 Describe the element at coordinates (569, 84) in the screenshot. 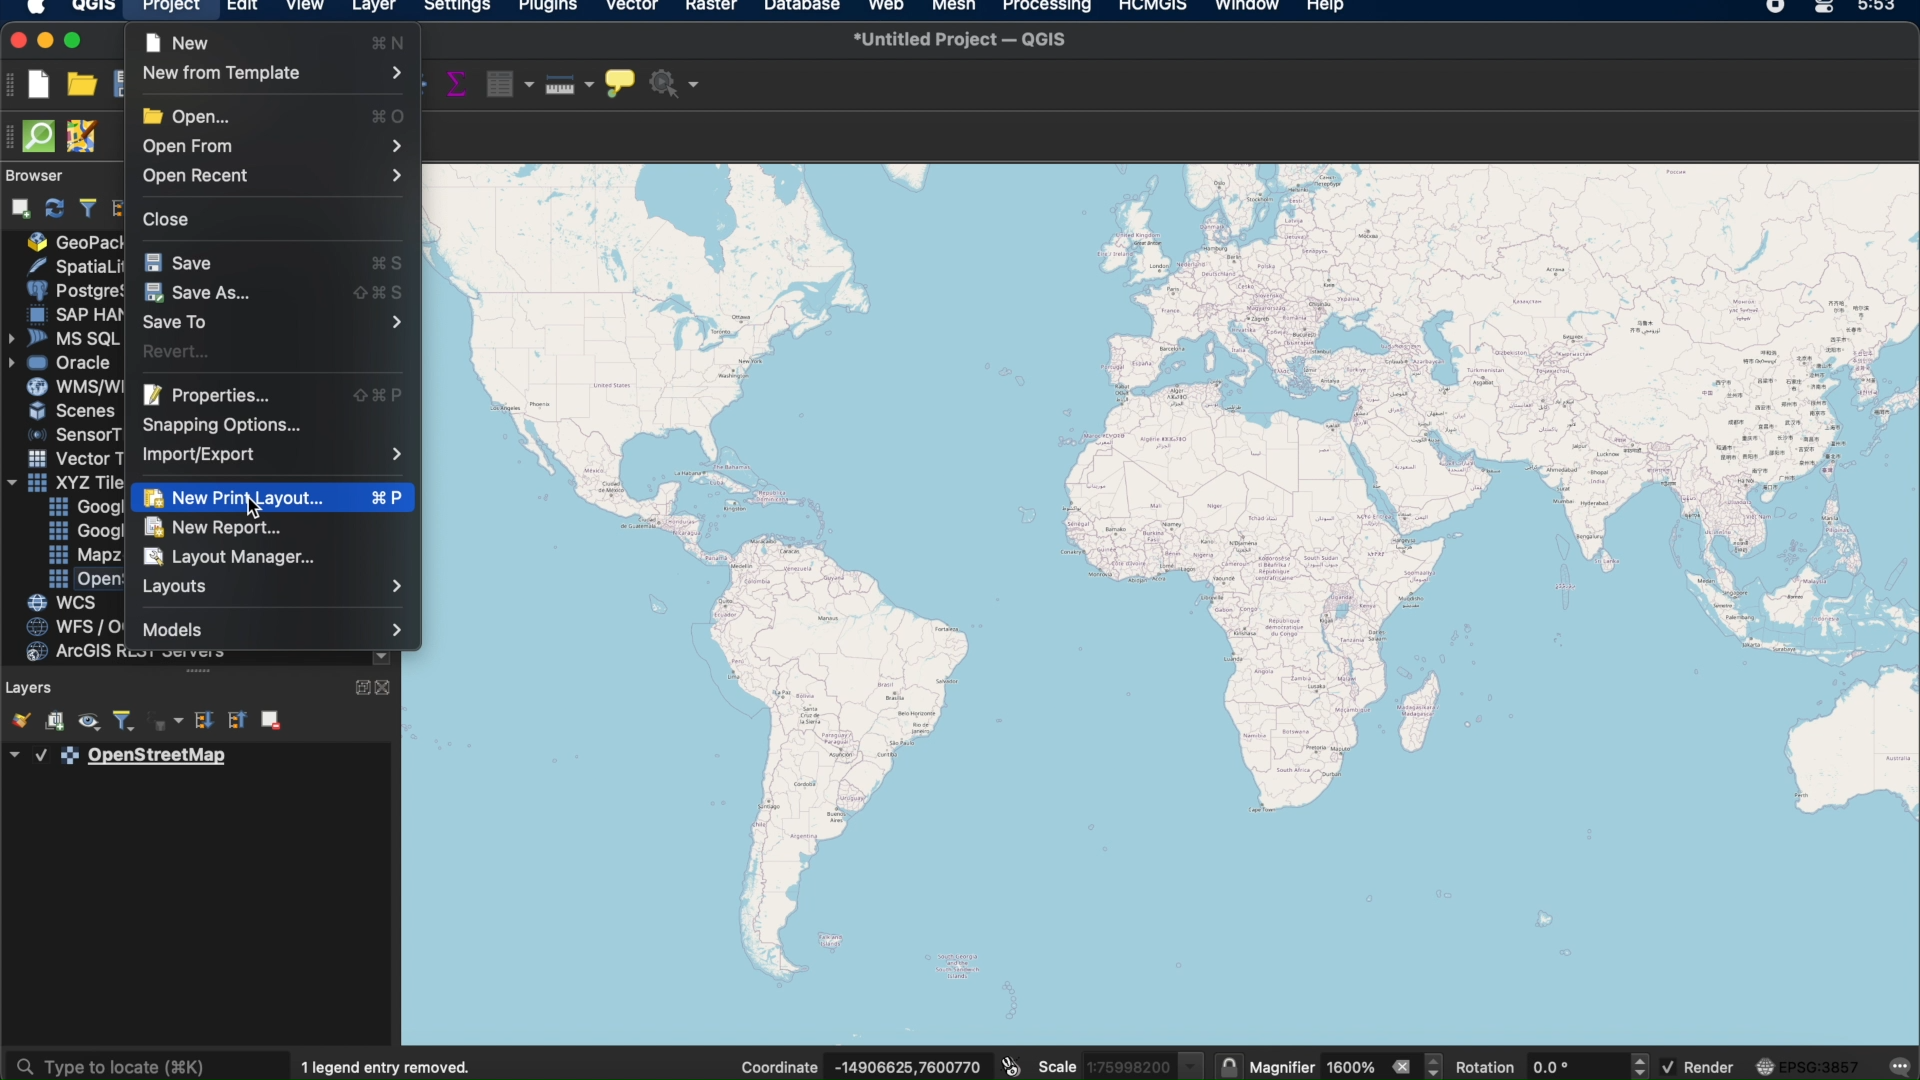

I see `measure line` at that location.